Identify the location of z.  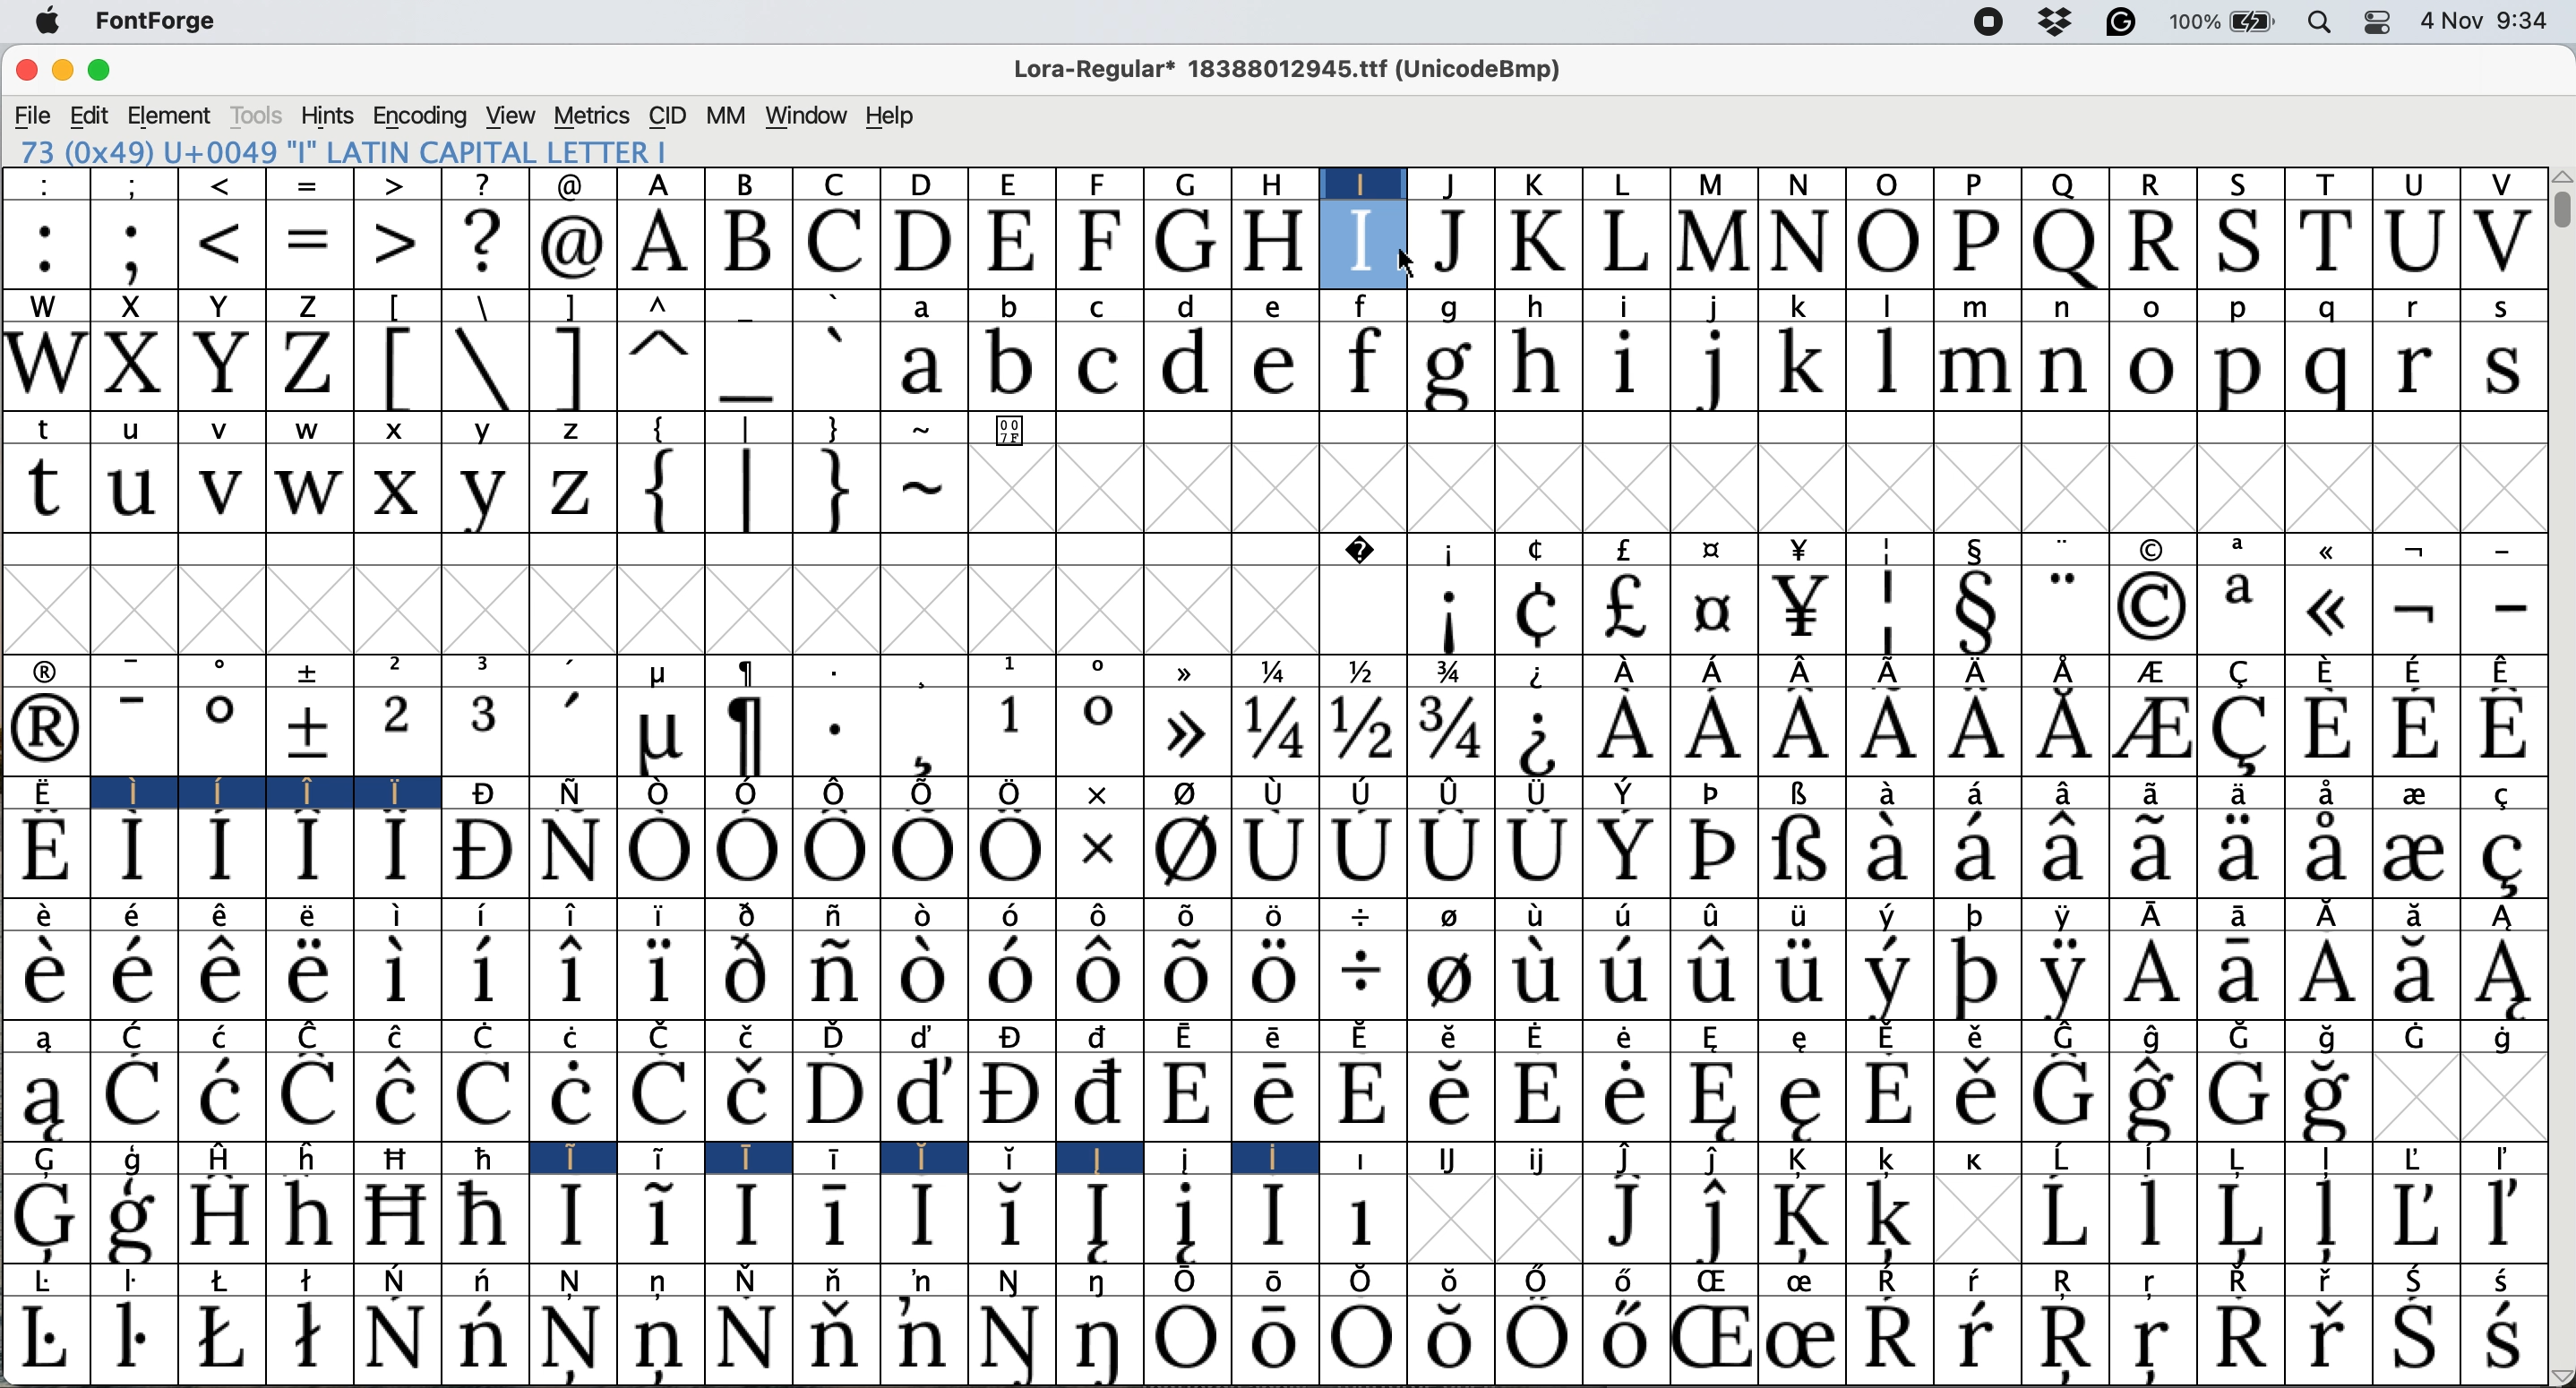
(569, 431).